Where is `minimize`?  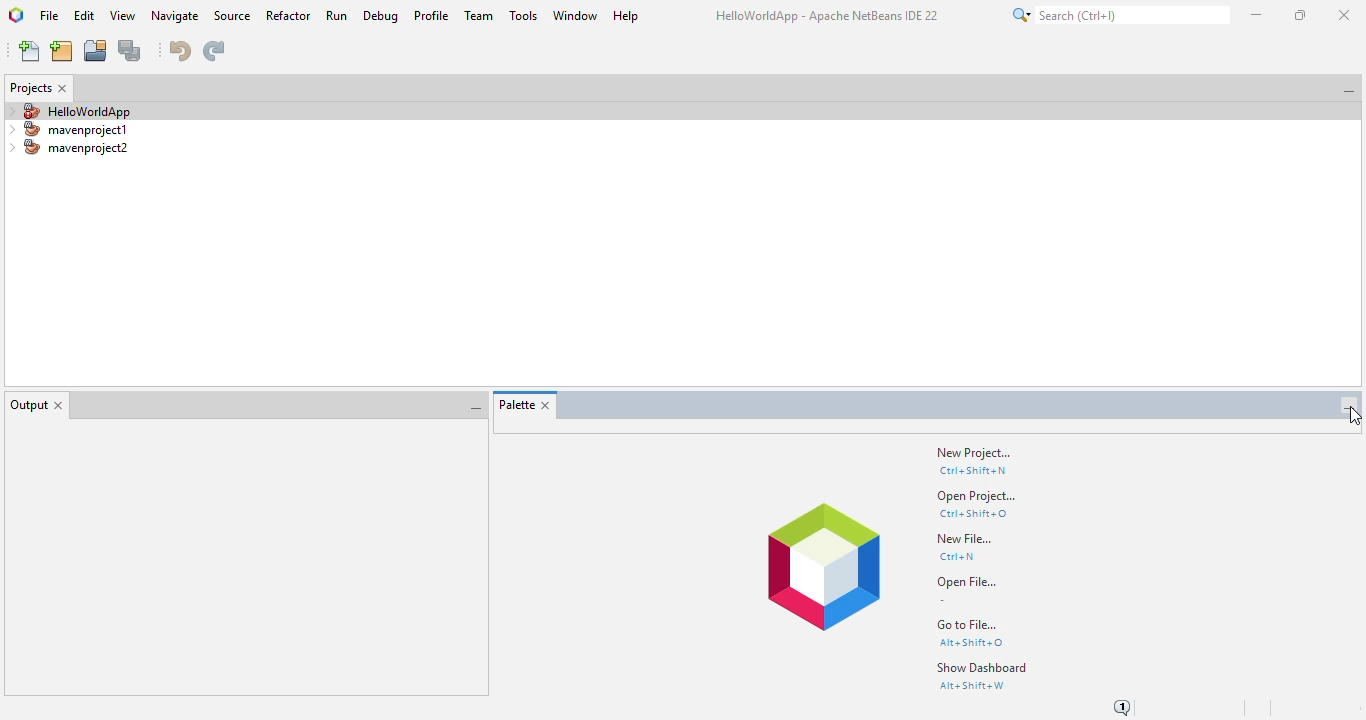
minimize is located at coordinates (1258, 15).